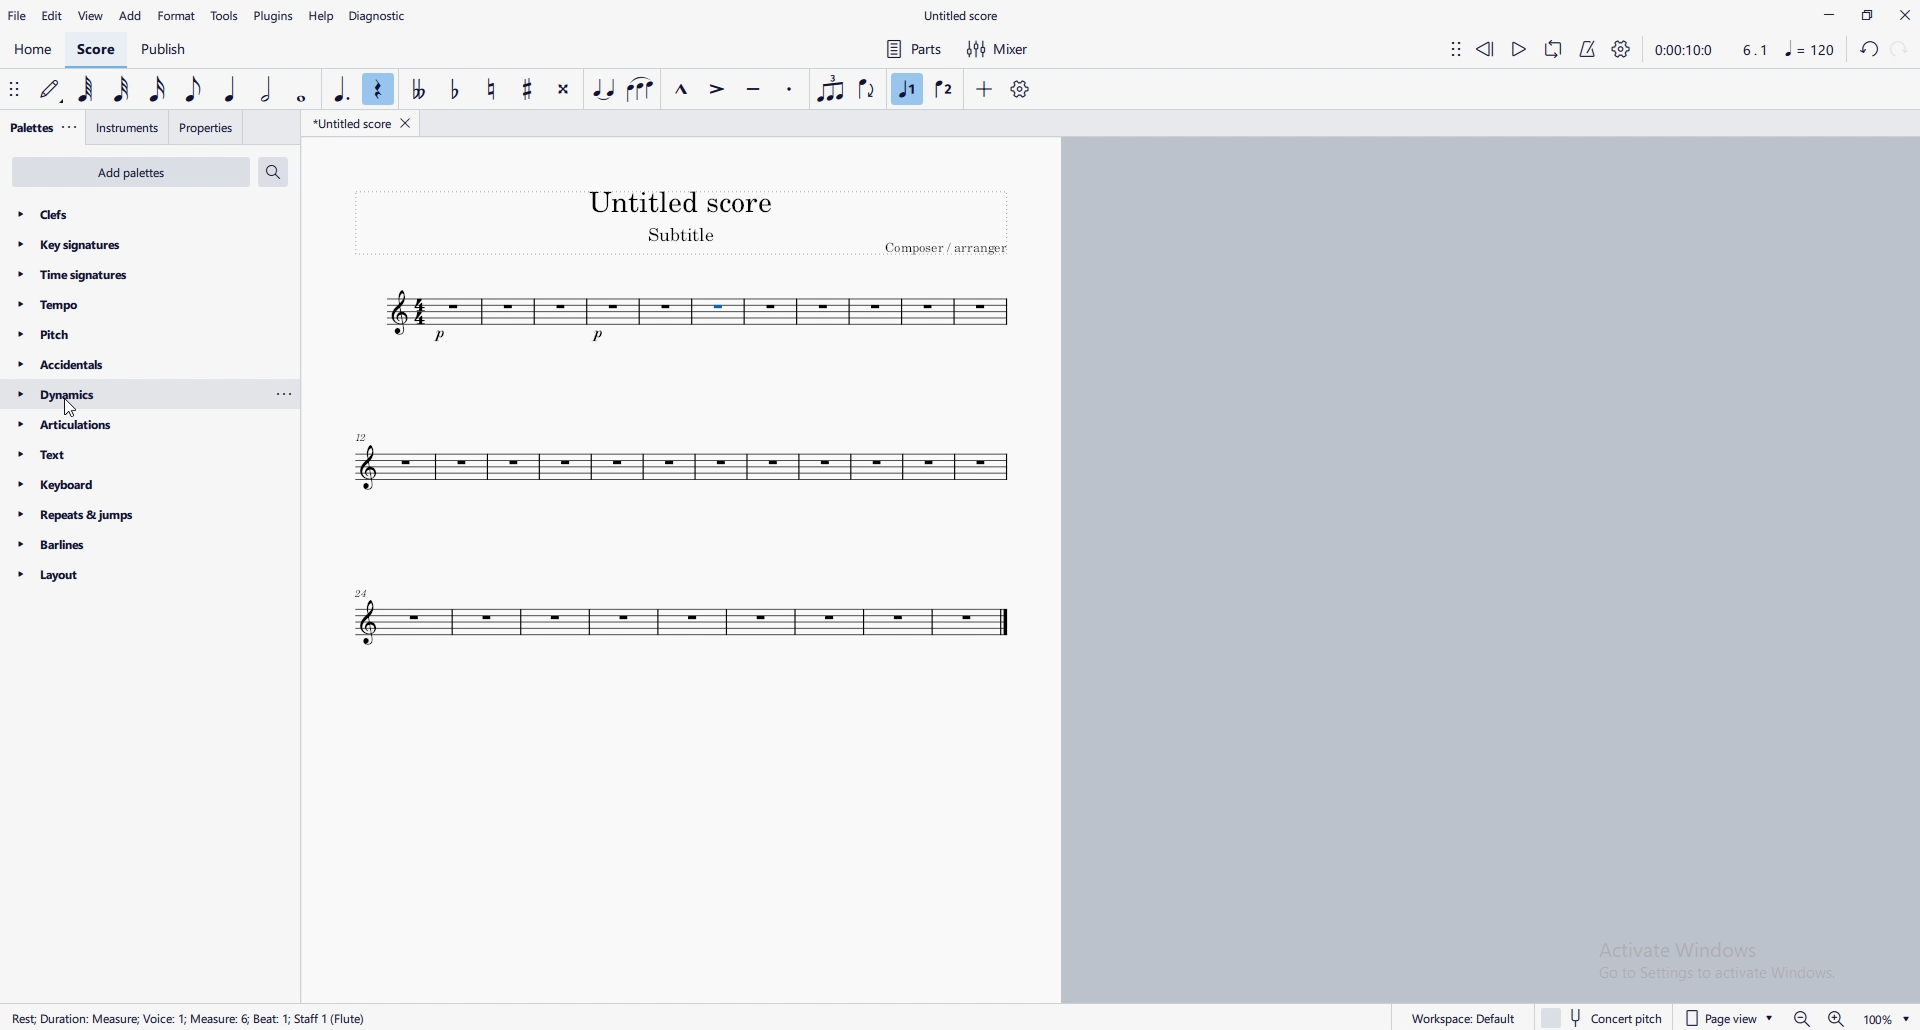  Describe the element at coordinates (1753, 48) in the screenshot. I see `4.1` at that location.